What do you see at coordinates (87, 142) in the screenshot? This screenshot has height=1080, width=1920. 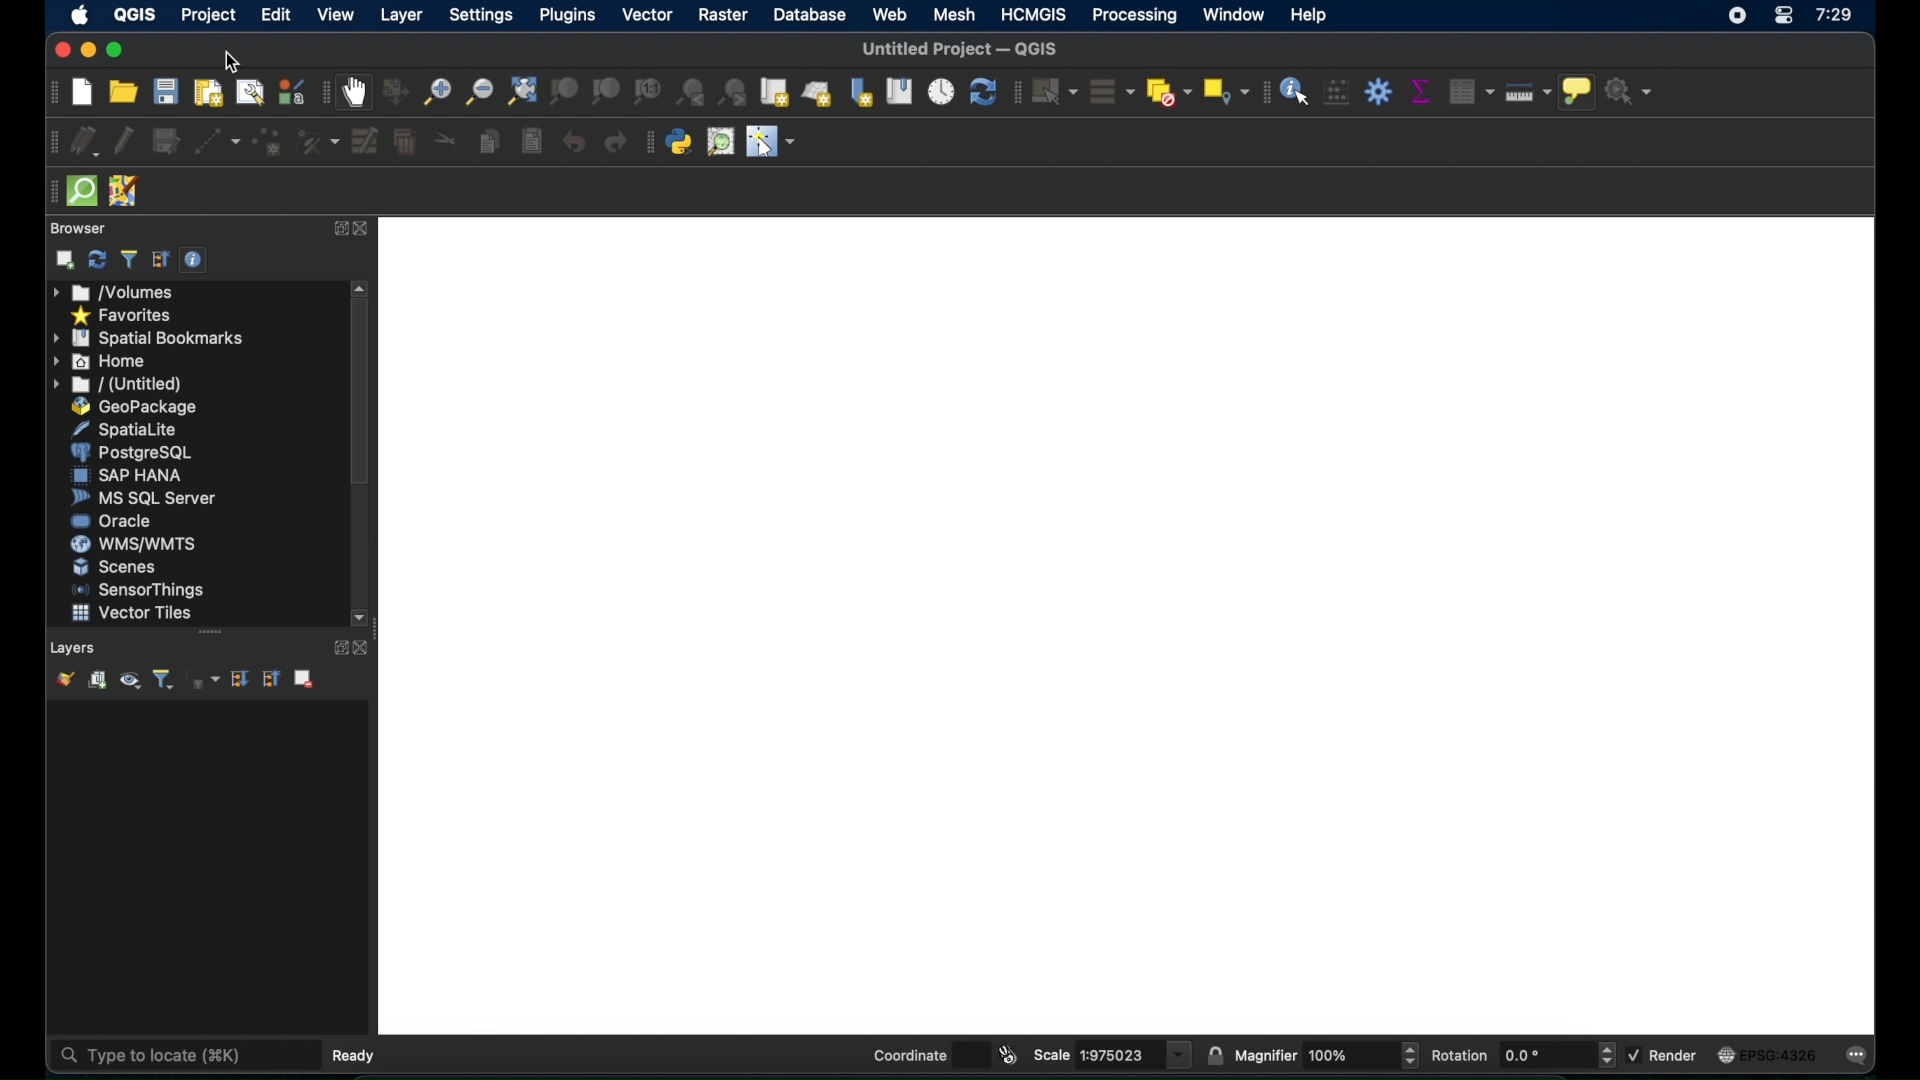 I see `current edits` at bounding box center [87, 142].